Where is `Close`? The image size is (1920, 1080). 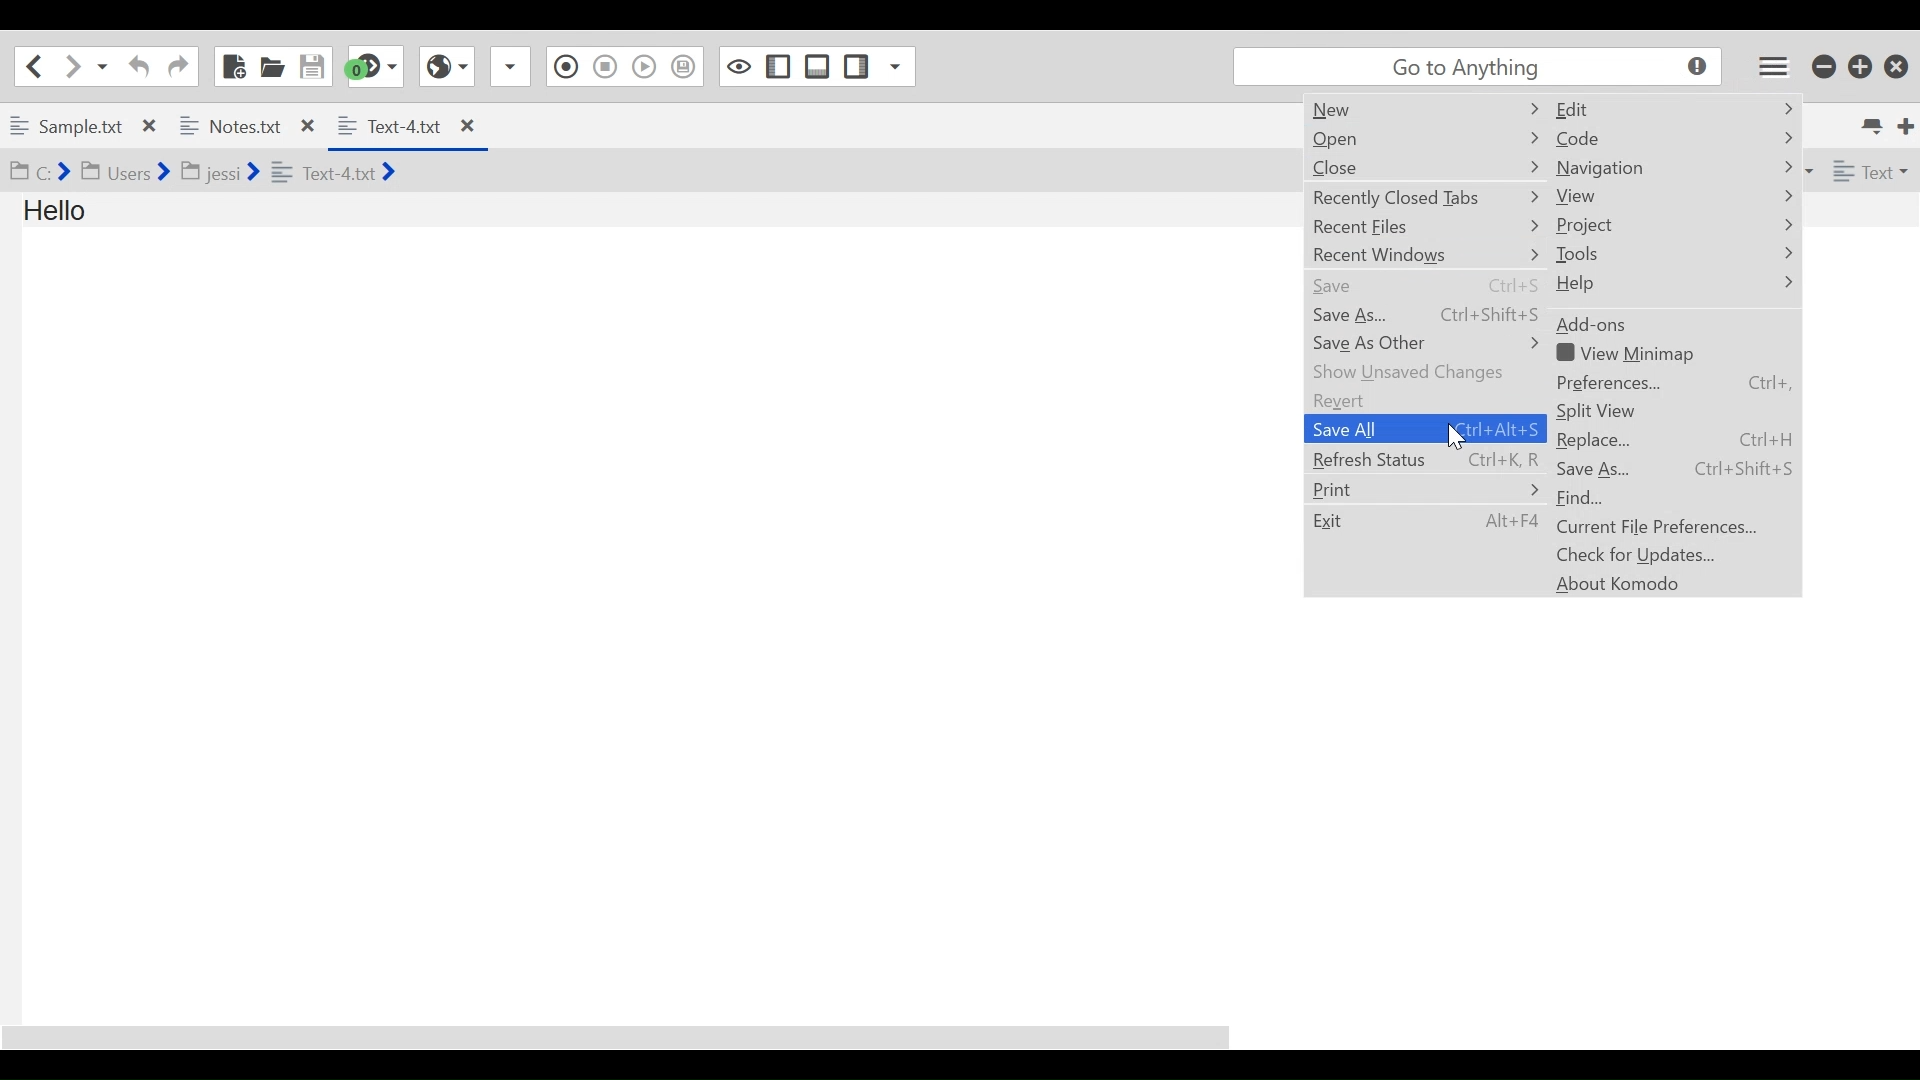
Close is located at coordinates (1897, 67).